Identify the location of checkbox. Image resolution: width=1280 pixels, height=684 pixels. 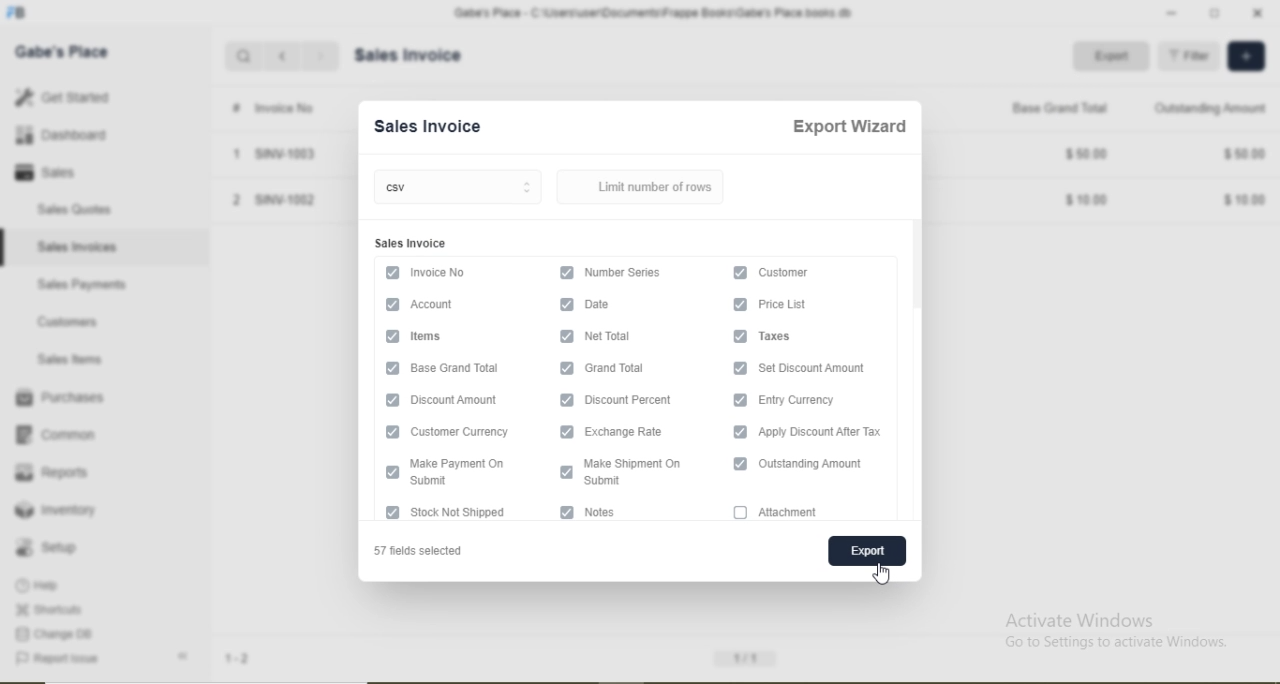
(567, 307).